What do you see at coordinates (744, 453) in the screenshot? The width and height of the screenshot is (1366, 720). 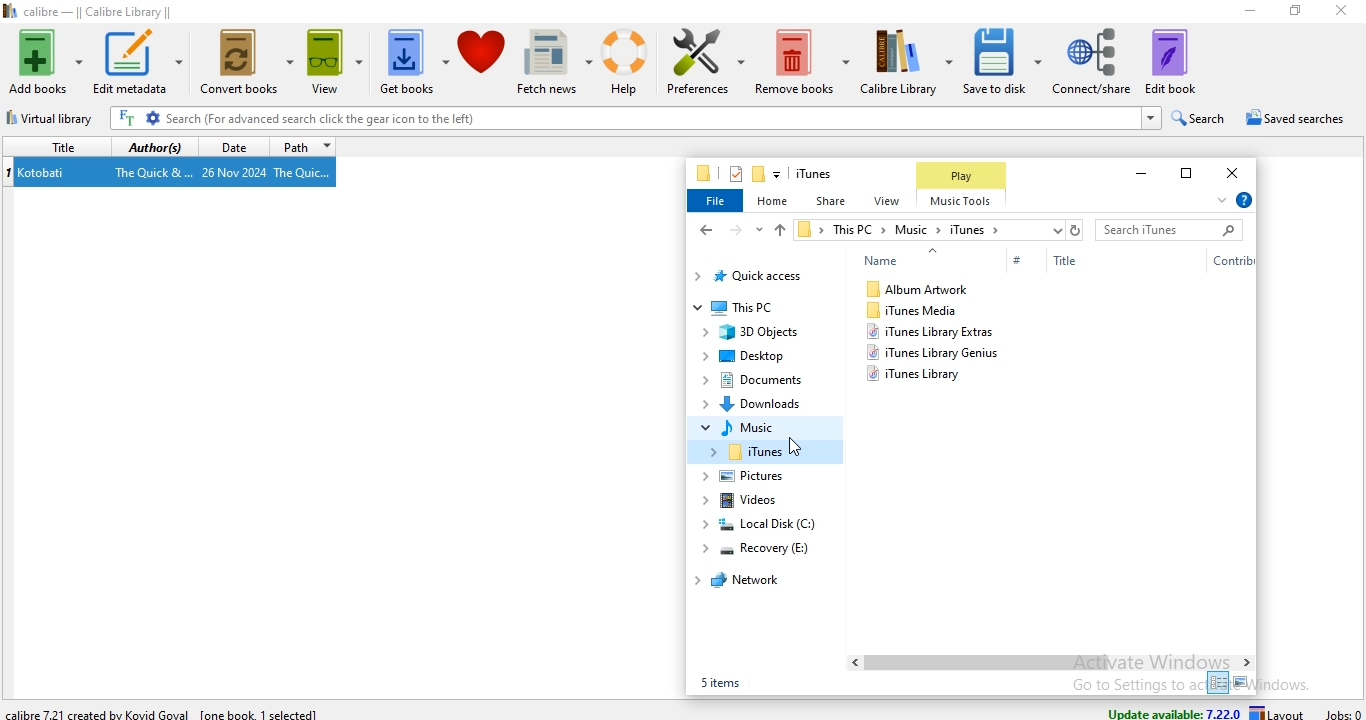 I see `iTunes` at bounding box center [744, 453].